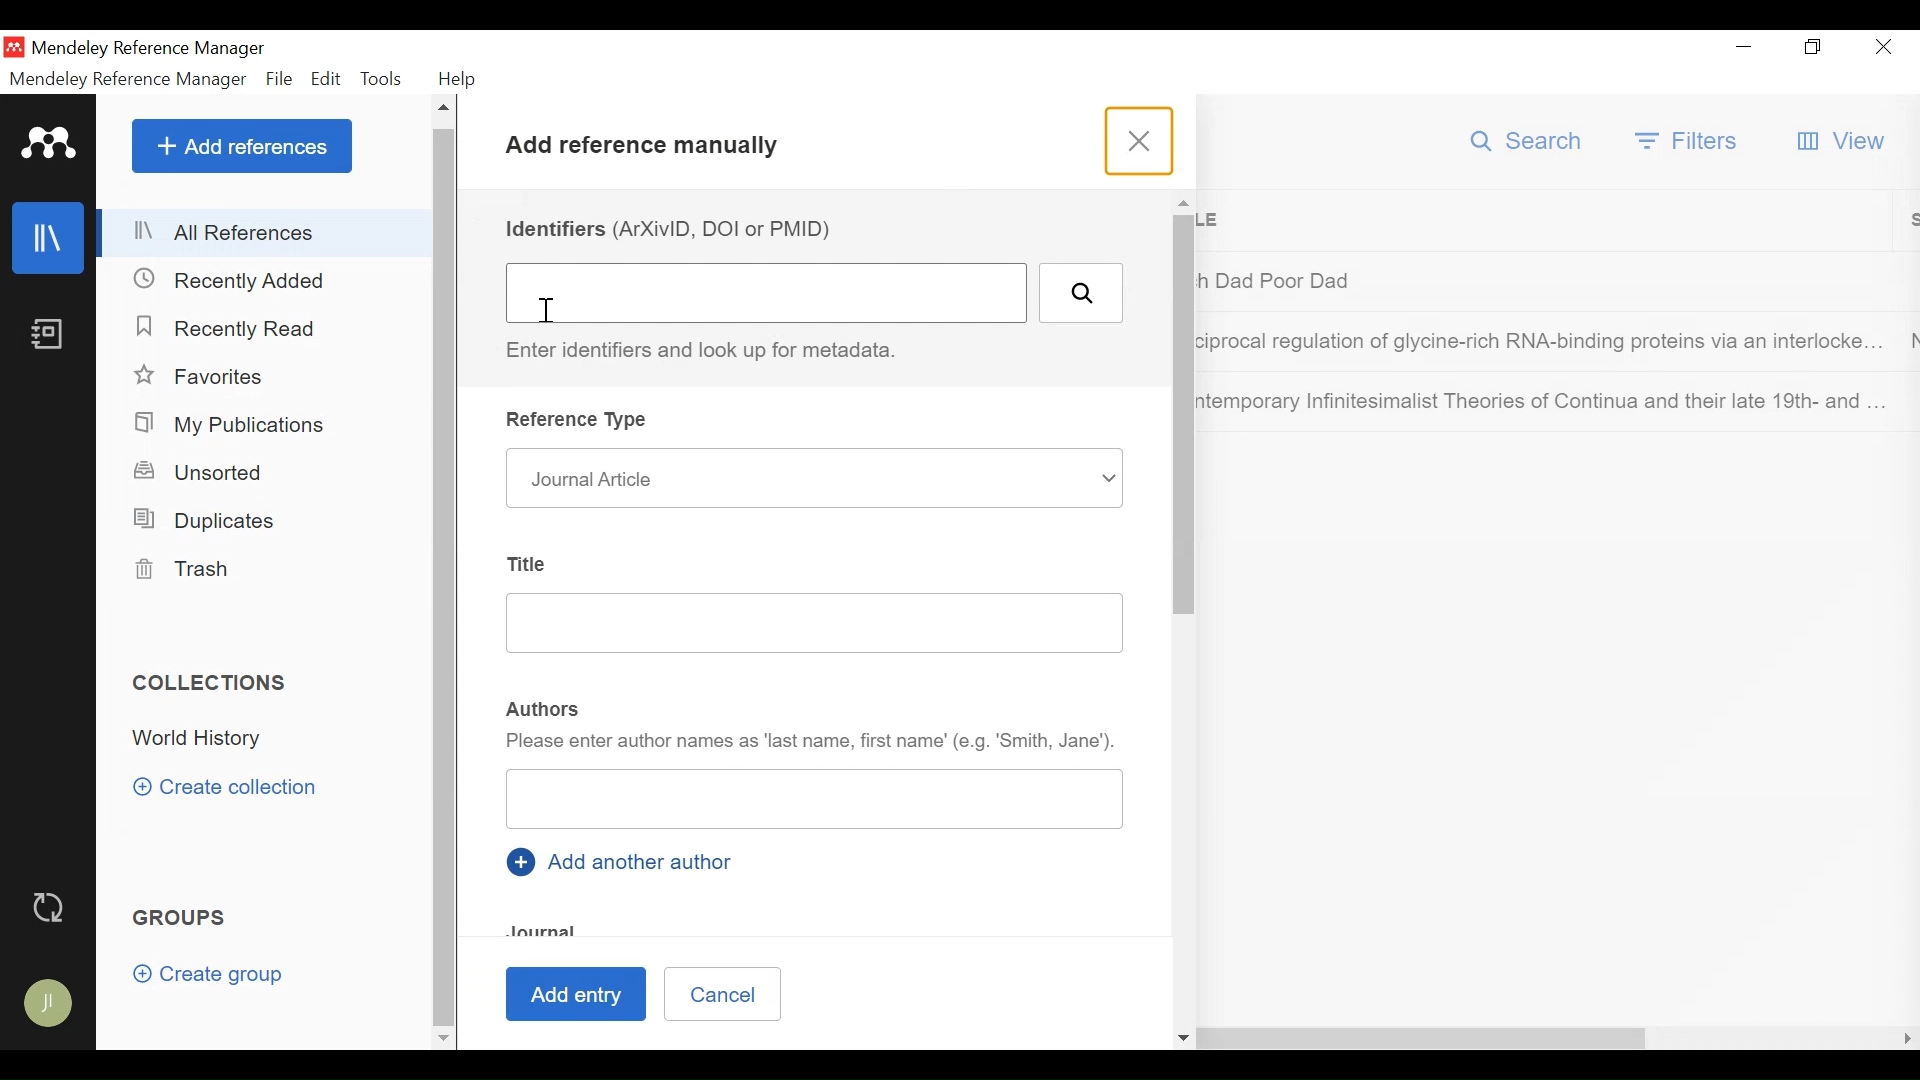  What do you see at coordinates (232, 331) in the screenshot?
I see `Recently Closed` at bounding box center [232, 331].